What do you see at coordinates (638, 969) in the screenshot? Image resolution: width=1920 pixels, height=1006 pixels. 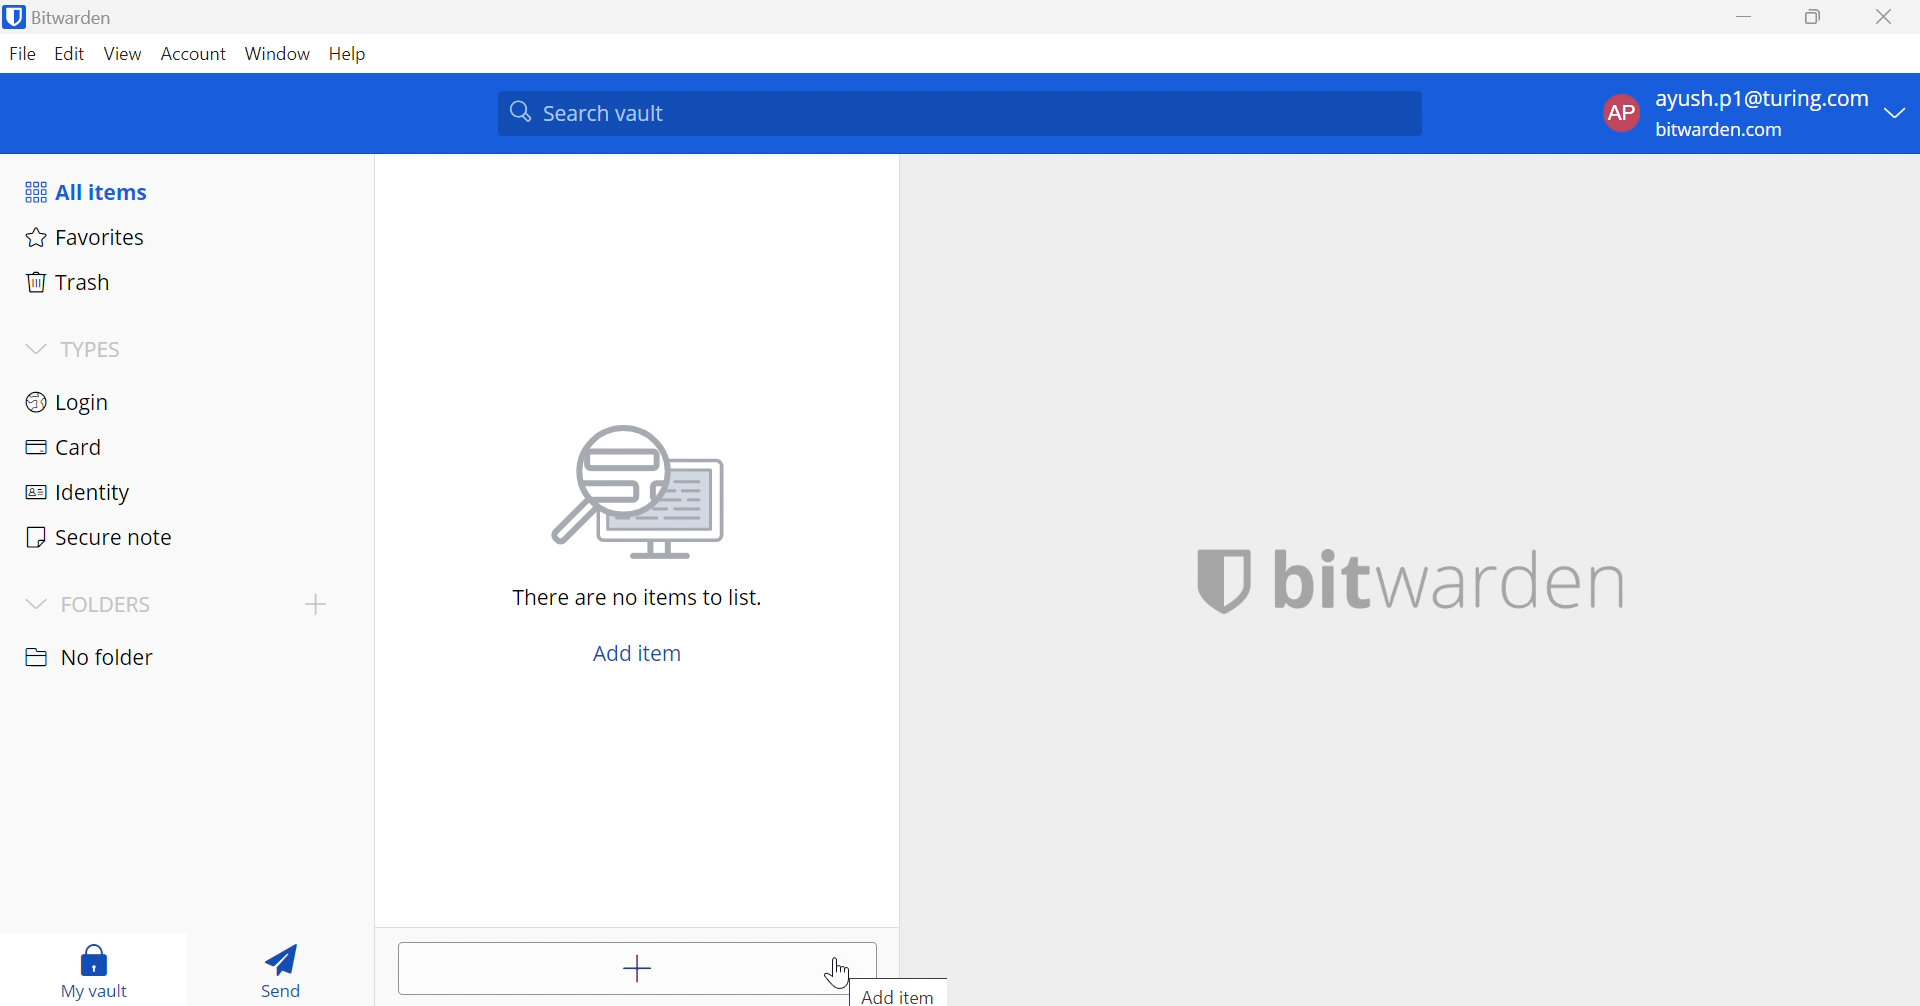 I see `Add item` at bounding box center [638, 969].